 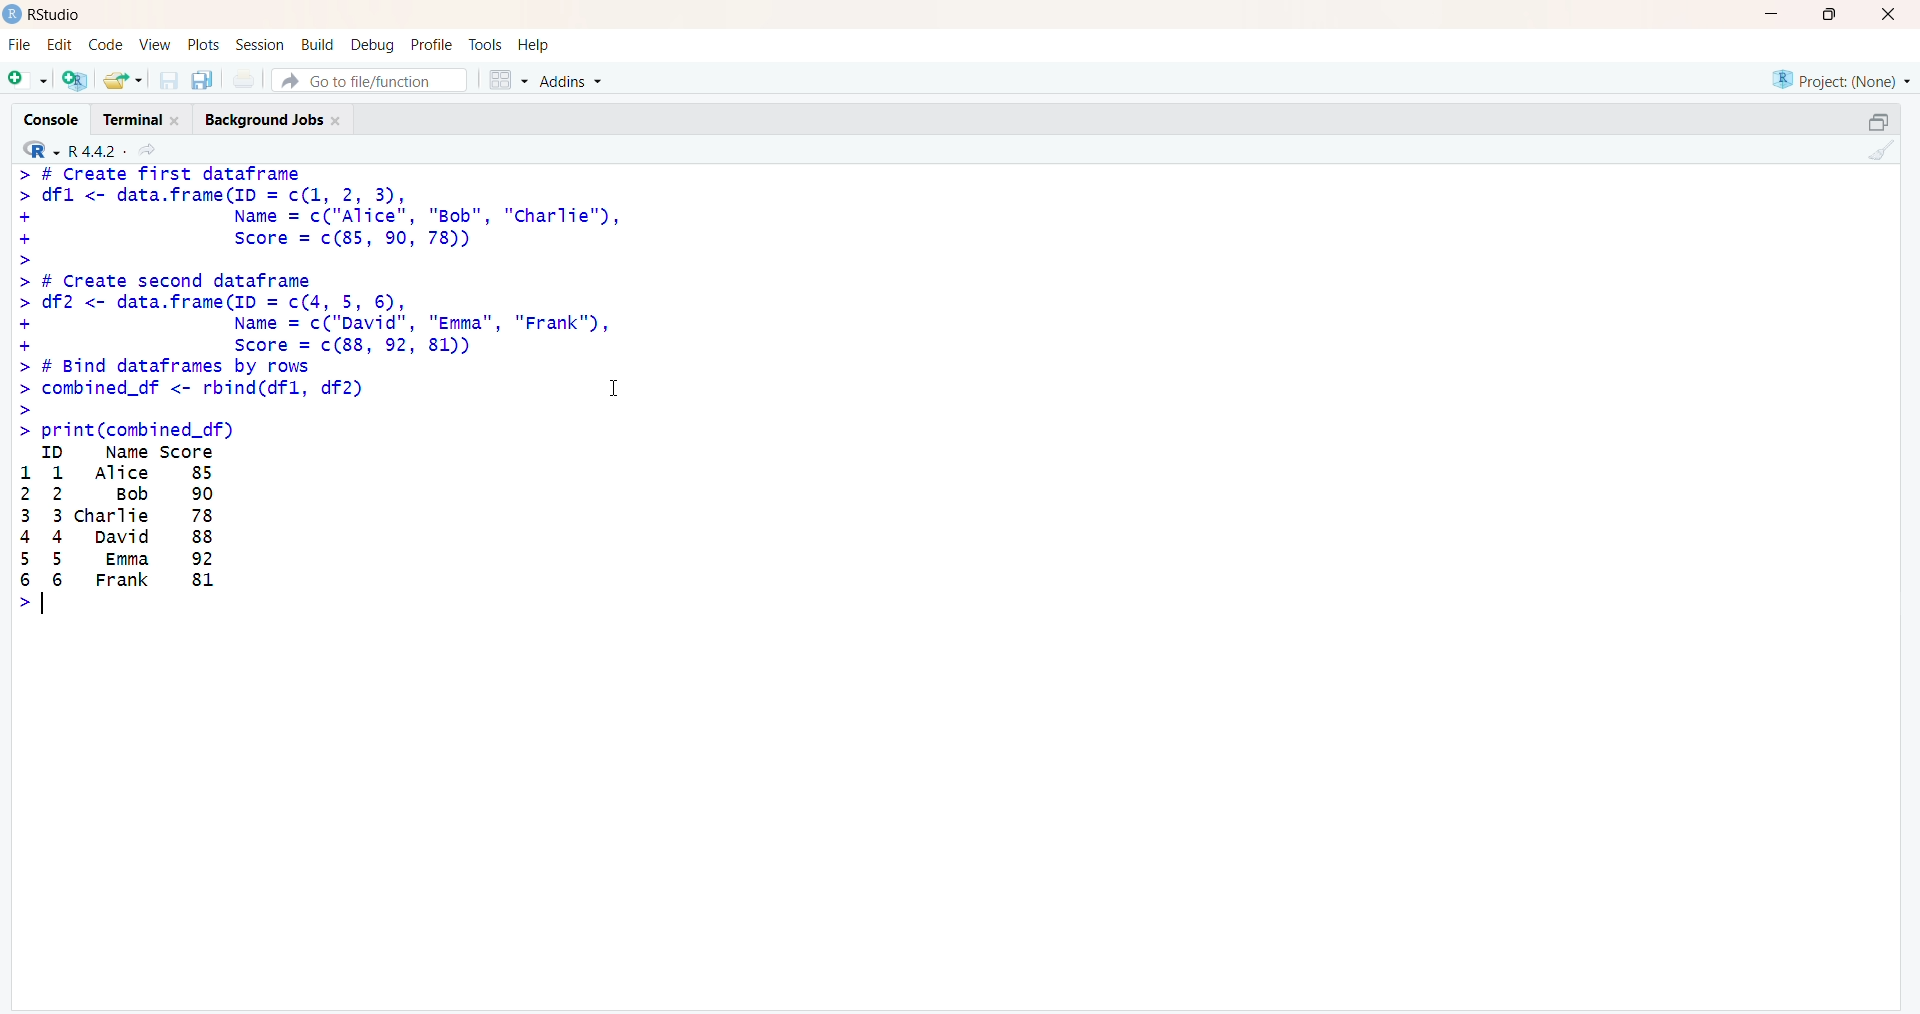 I want to click on new file, so click(x=29, y=81).